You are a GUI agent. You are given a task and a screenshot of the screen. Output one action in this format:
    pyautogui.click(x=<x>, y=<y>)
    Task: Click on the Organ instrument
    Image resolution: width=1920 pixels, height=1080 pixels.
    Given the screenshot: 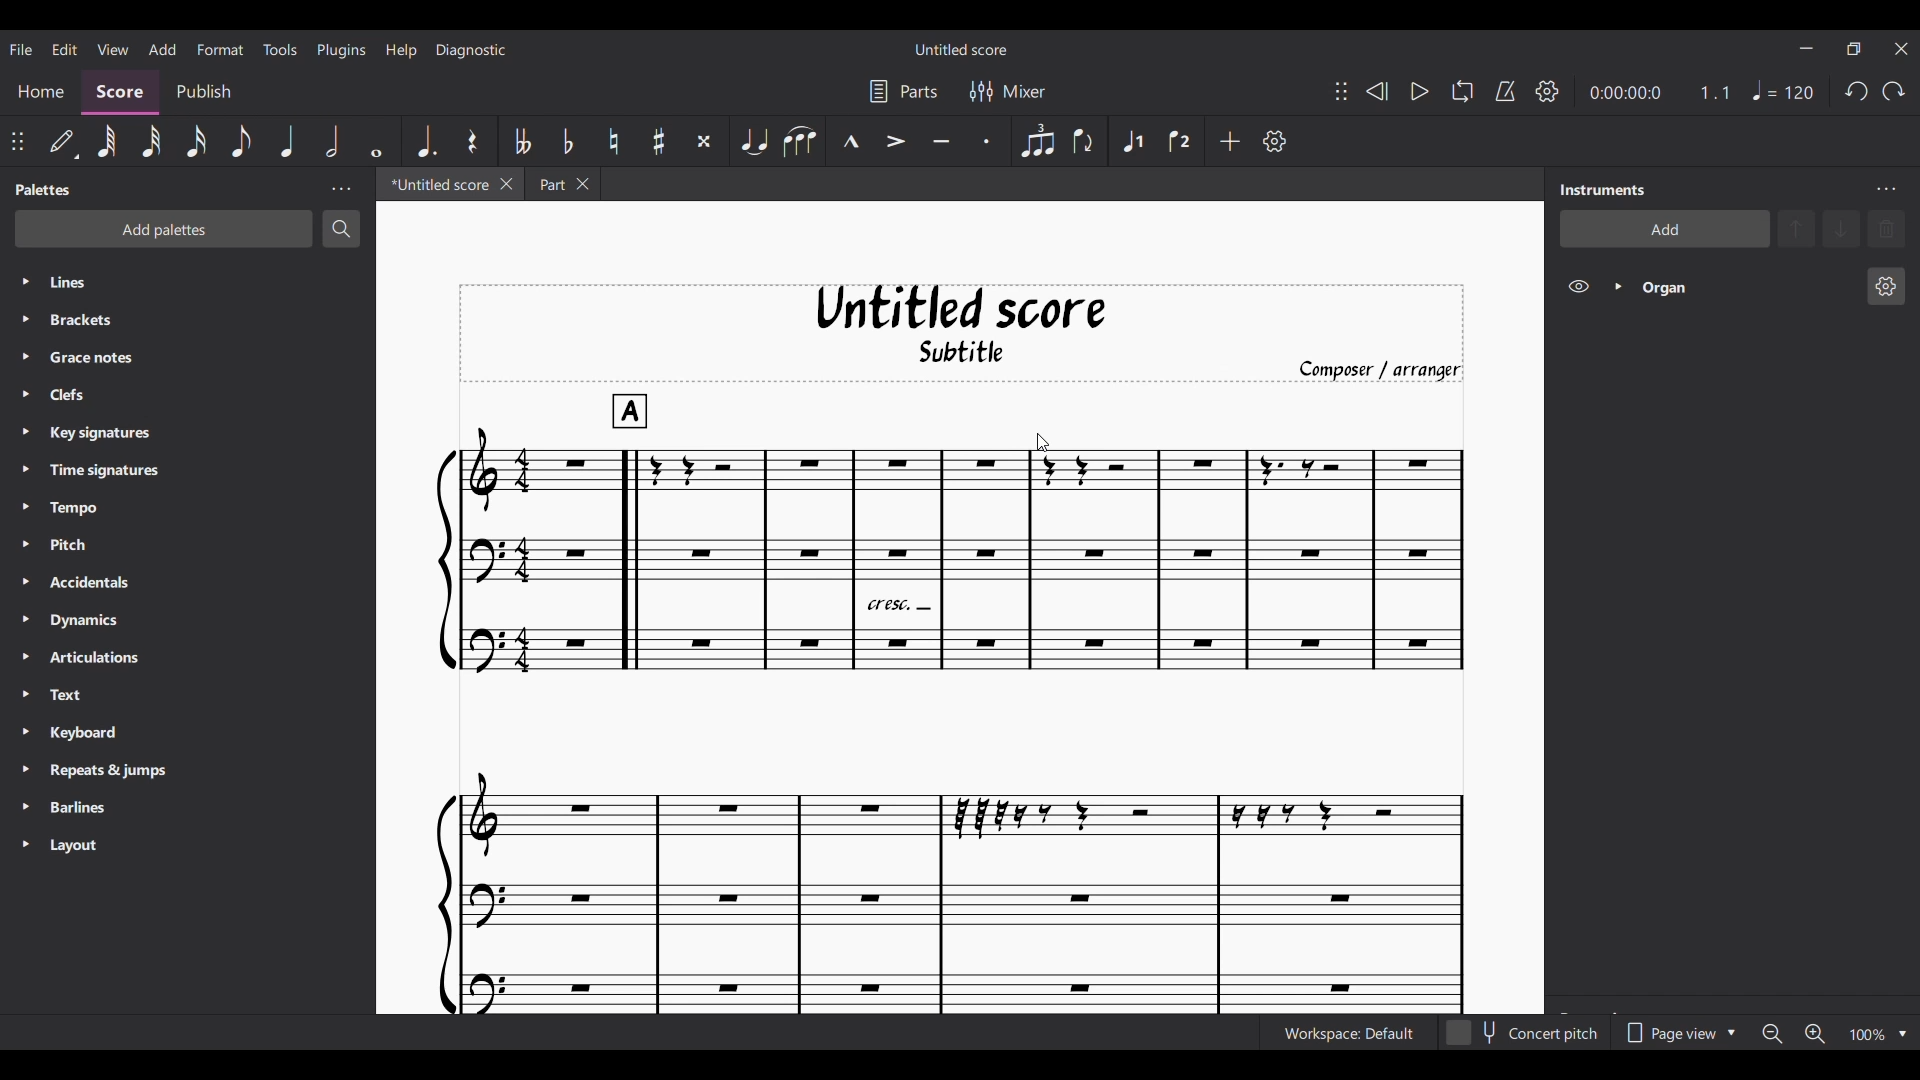 What is the action you would take?
    pyautogui.click(x=1744, y=287)
    